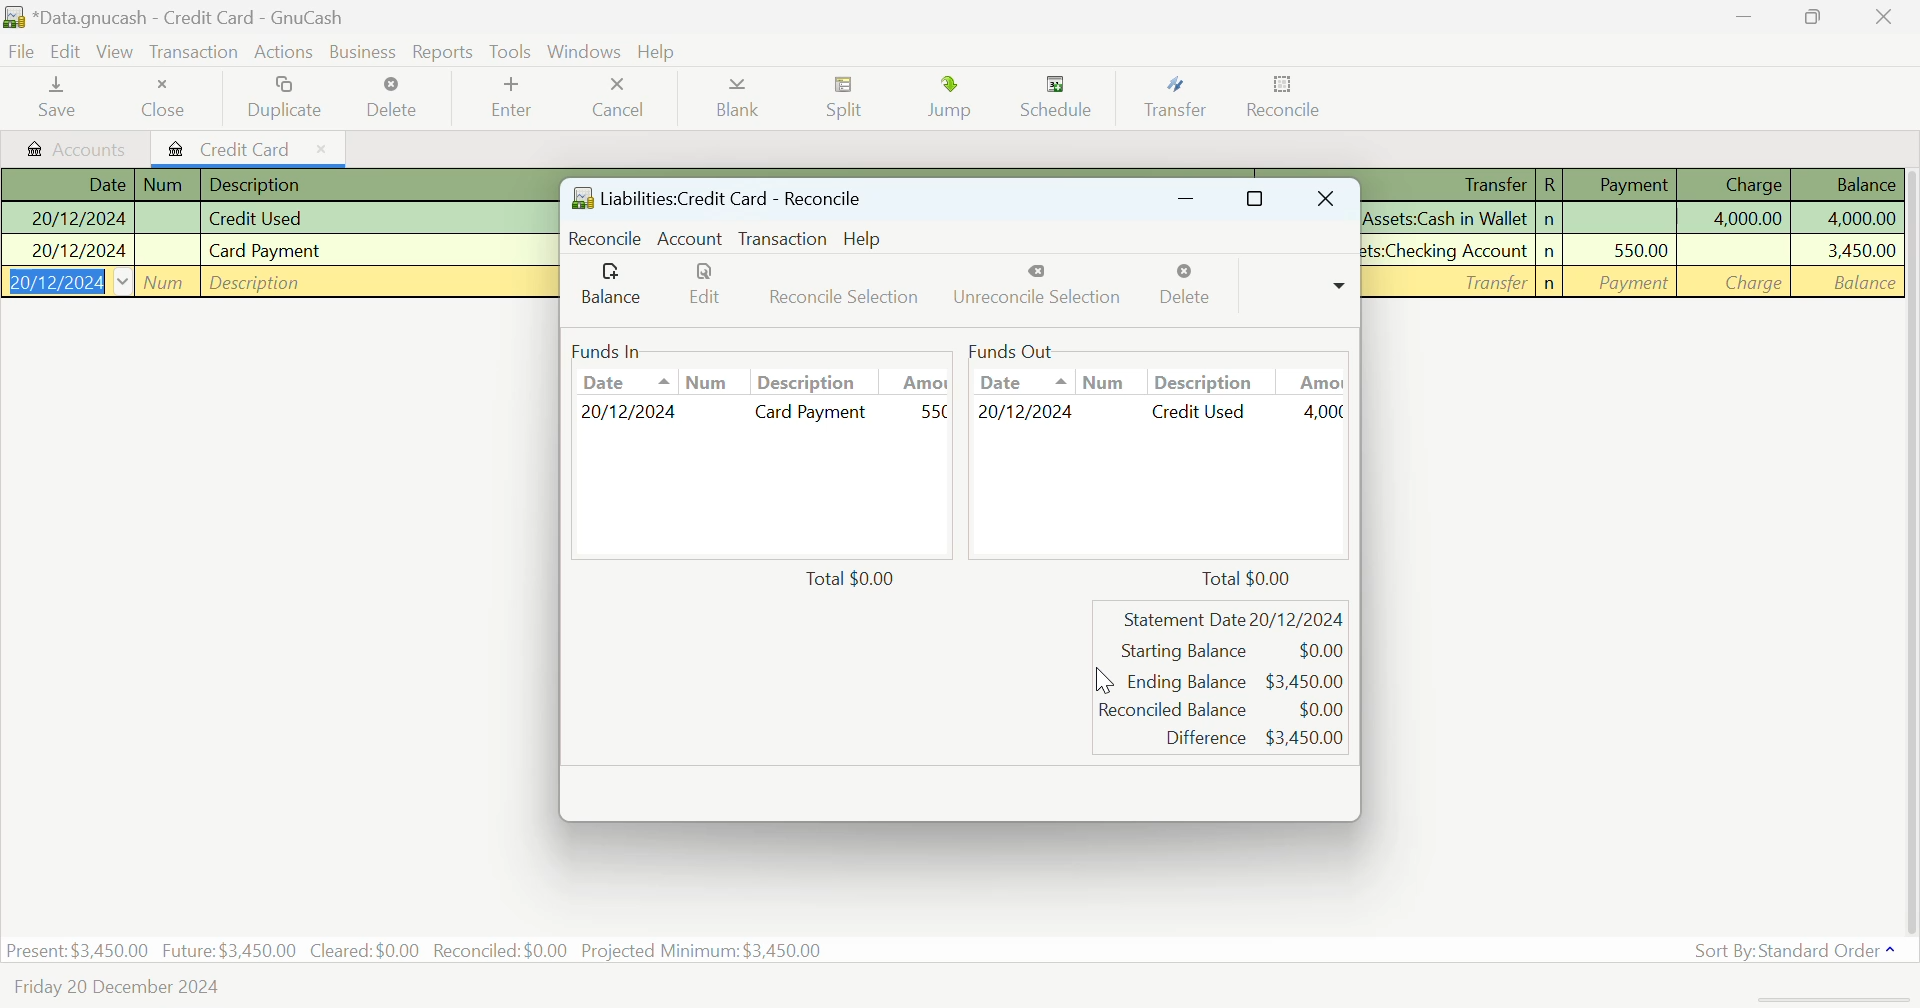  Describe the element at coordinates (847, 102) in the screenshot. I see `Split` at that location.